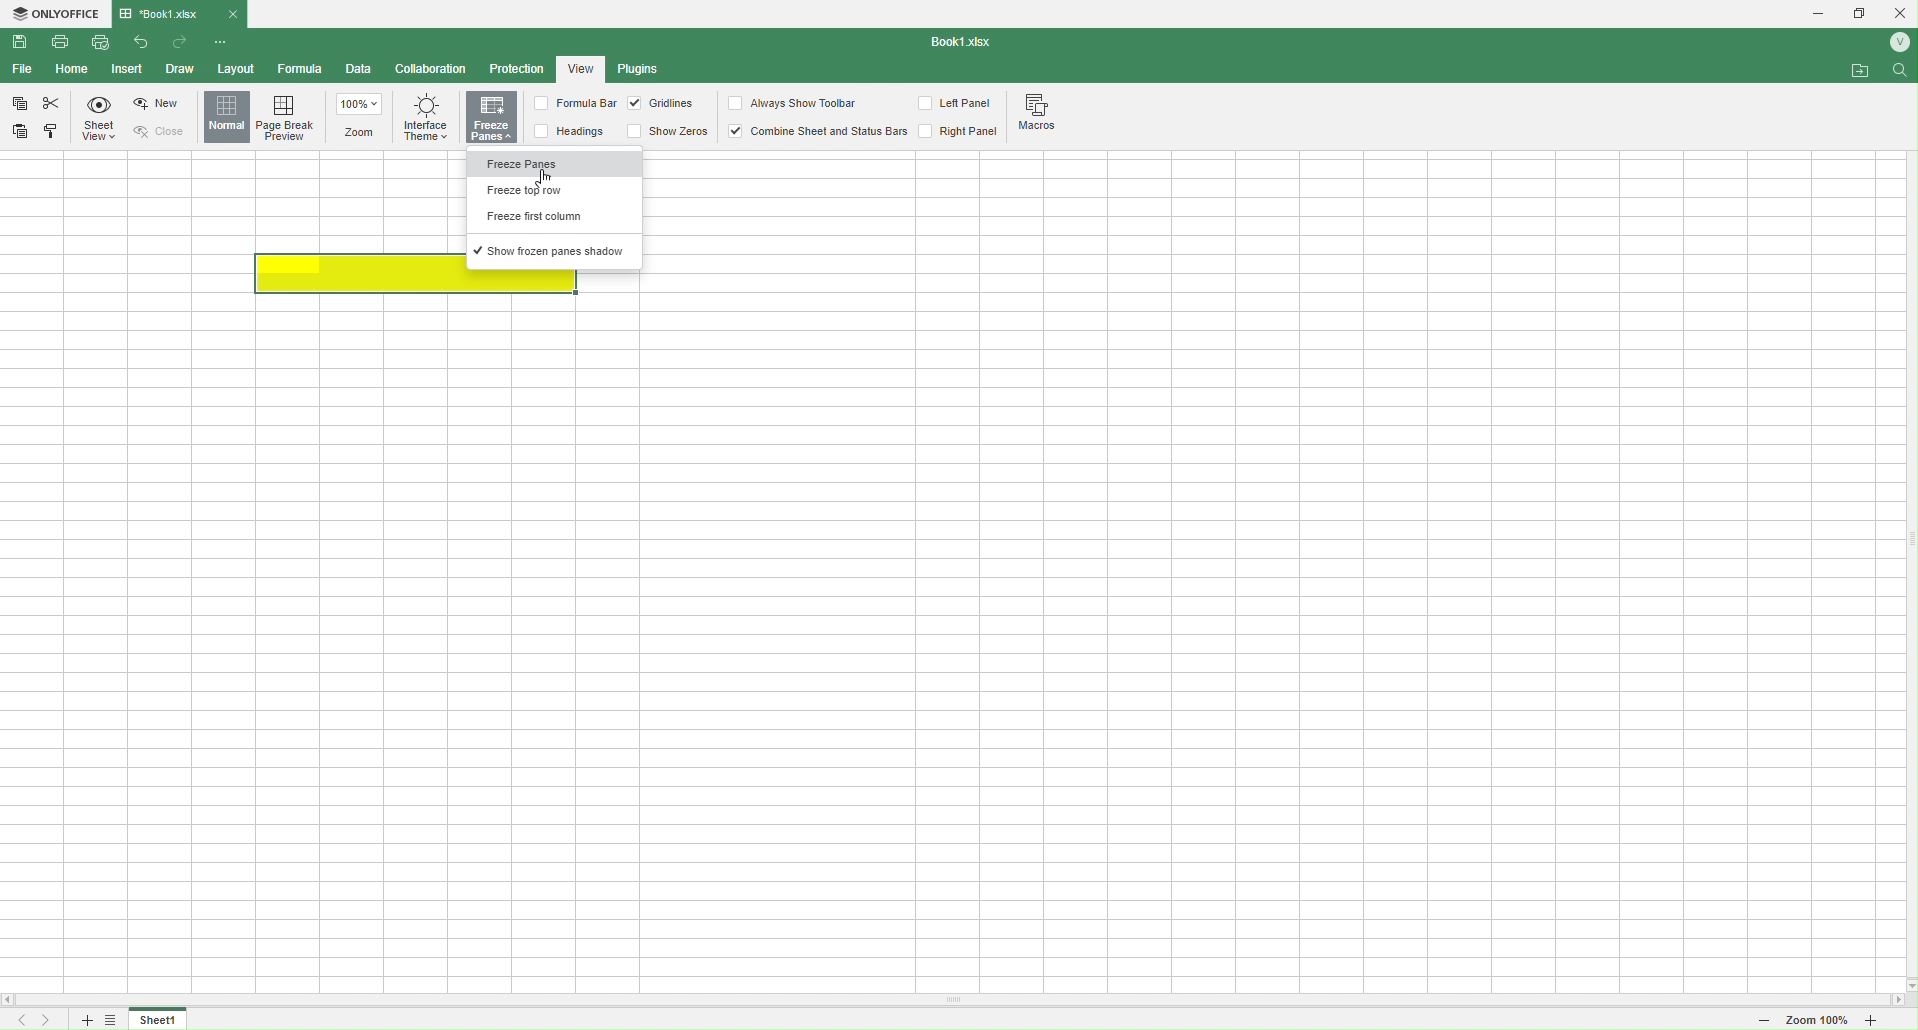 The width and height of the screenshot is (1918, 1030). What do you see at coordinates (359, 71) in the screenshot?
I see `Data` at bounding box center [359, 71].